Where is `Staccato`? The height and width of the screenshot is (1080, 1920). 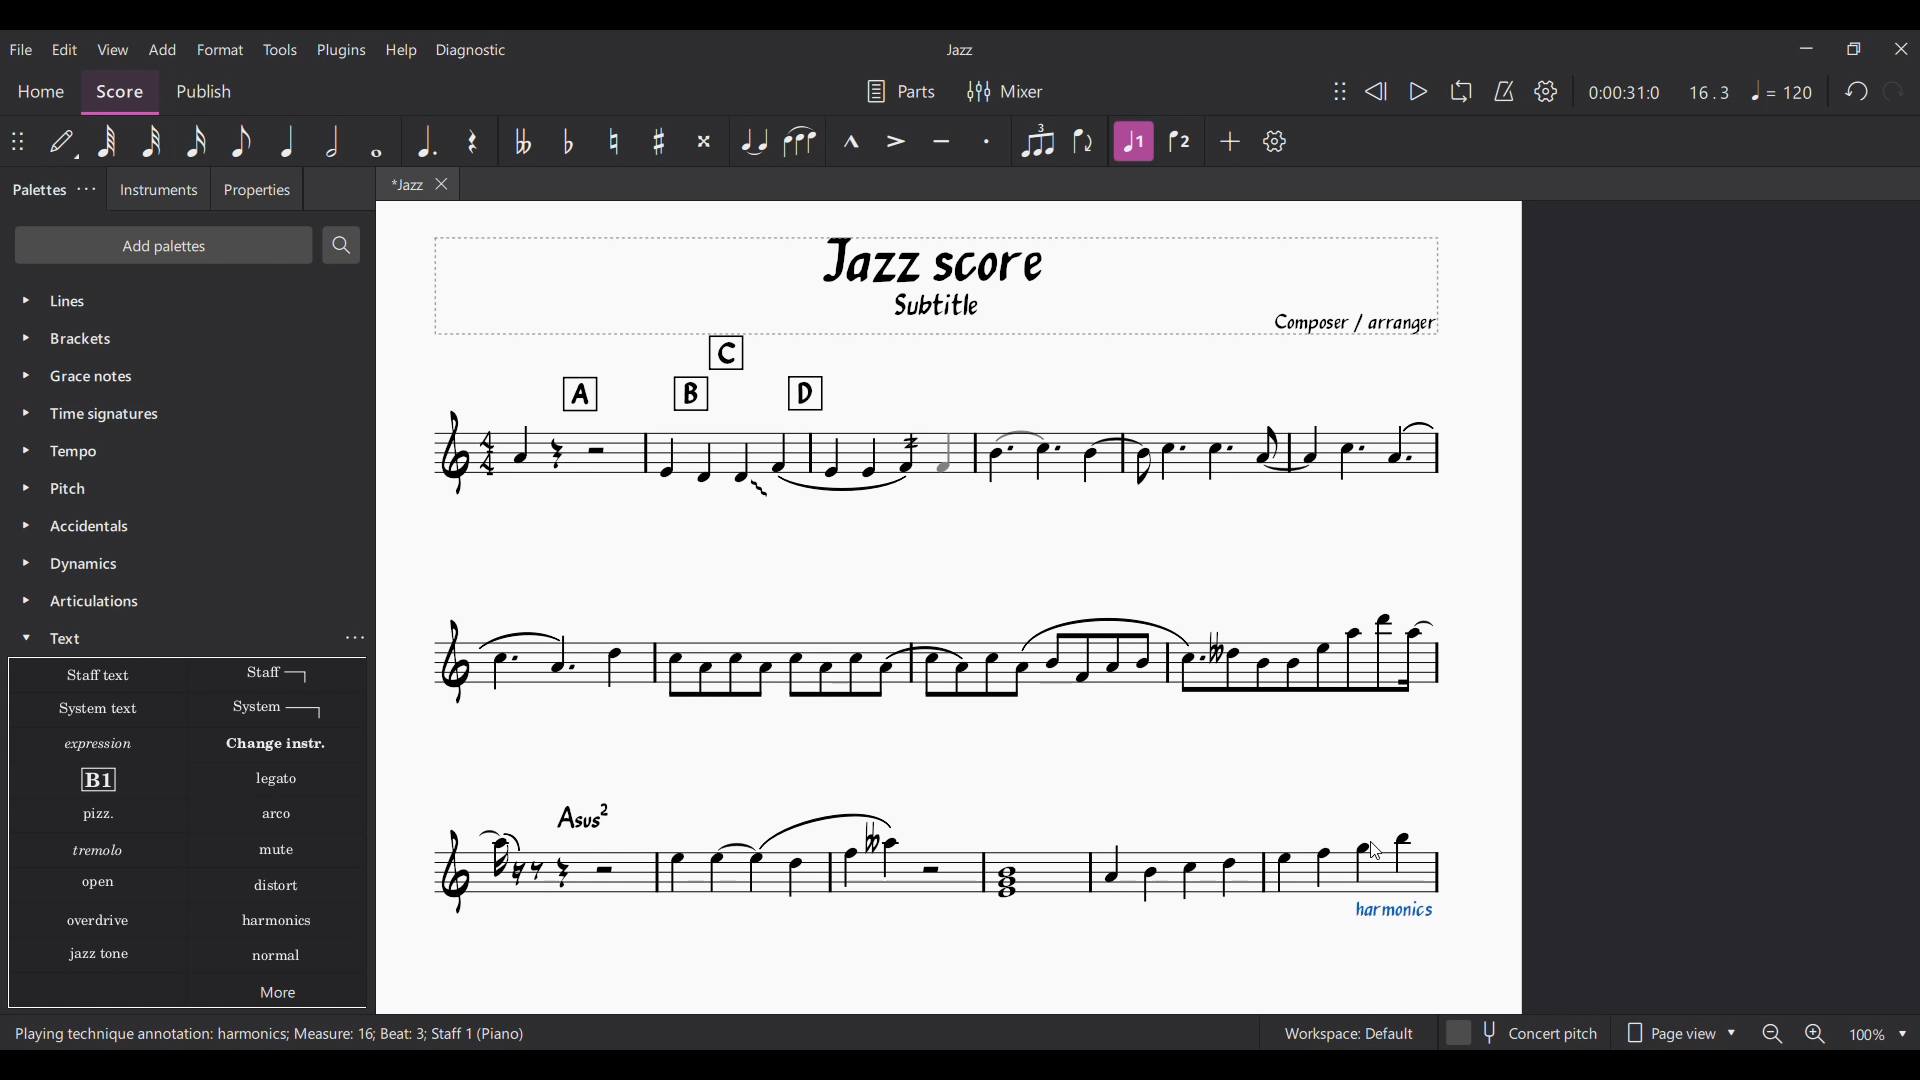 Staccato is located at coordinates (988, 141).